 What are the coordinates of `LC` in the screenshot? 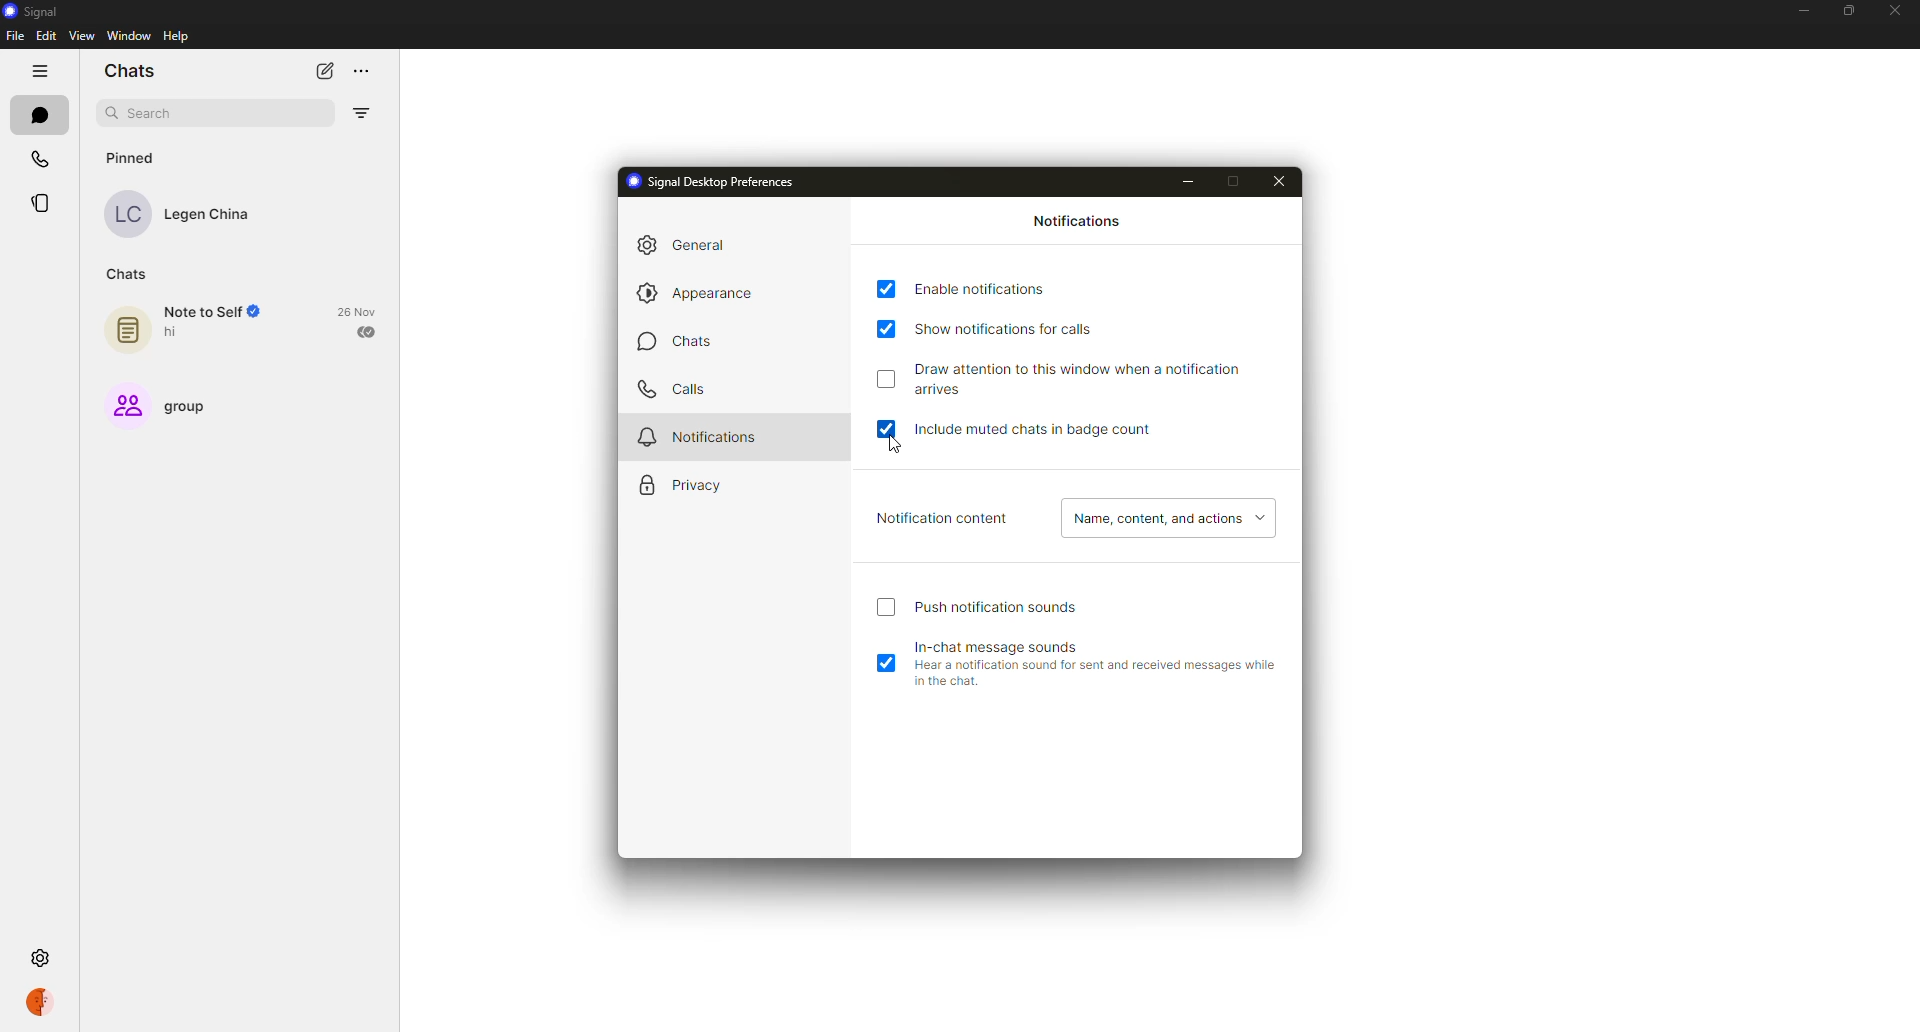 It's located at (126, 214).